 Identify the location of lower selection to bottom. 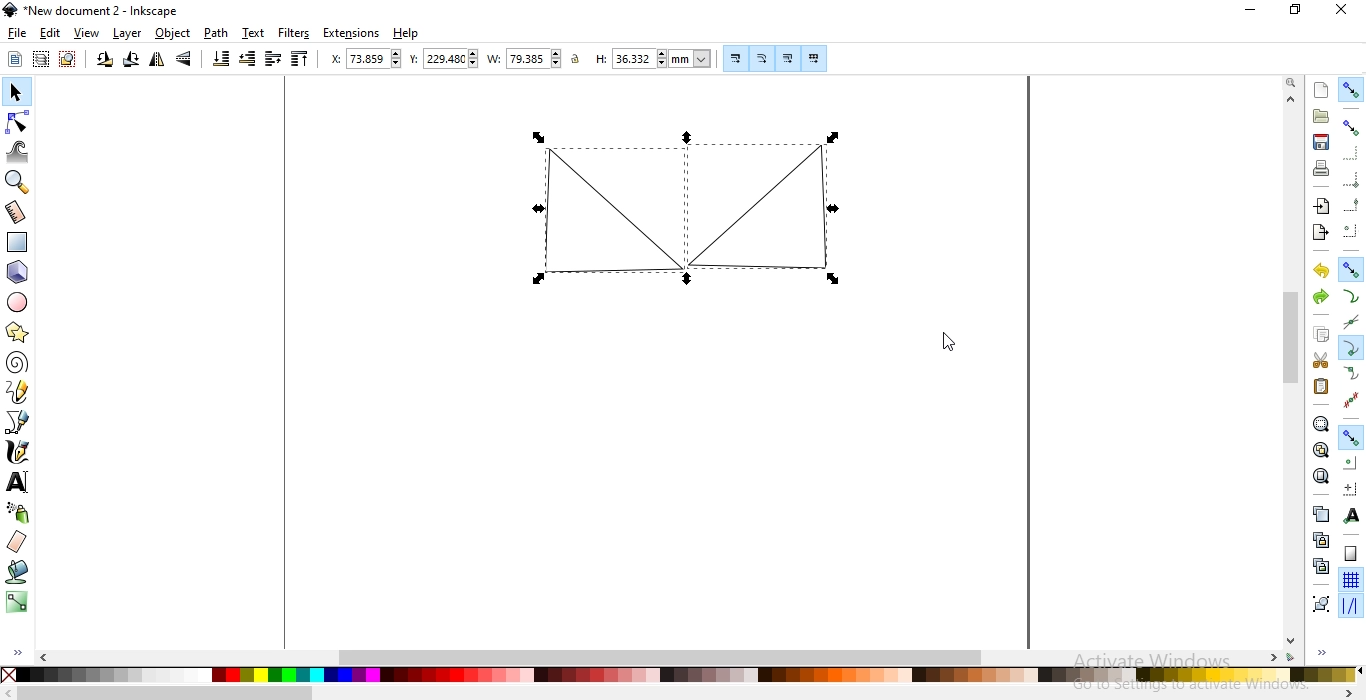
(222, 59).